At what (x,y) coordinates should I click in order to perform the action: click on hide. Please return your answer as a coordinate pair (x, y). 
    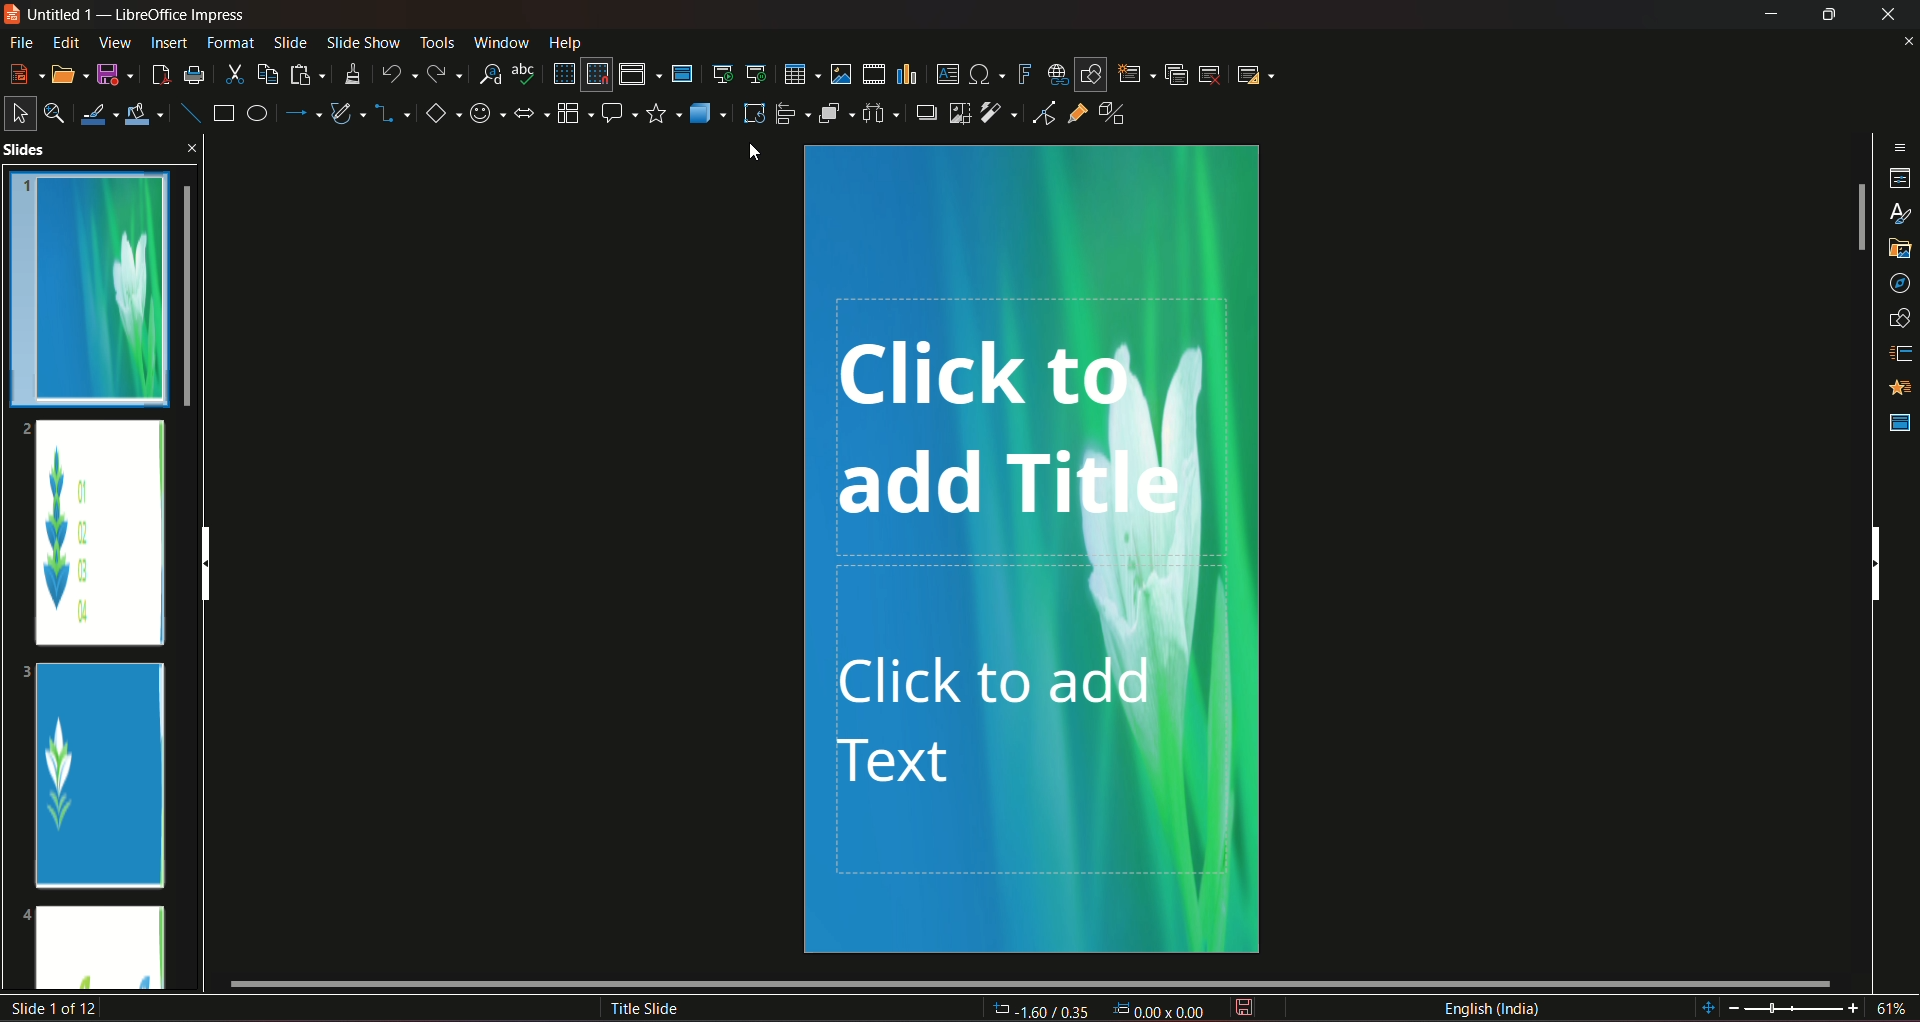
    Looking at the image, I should click on (1825, 15).